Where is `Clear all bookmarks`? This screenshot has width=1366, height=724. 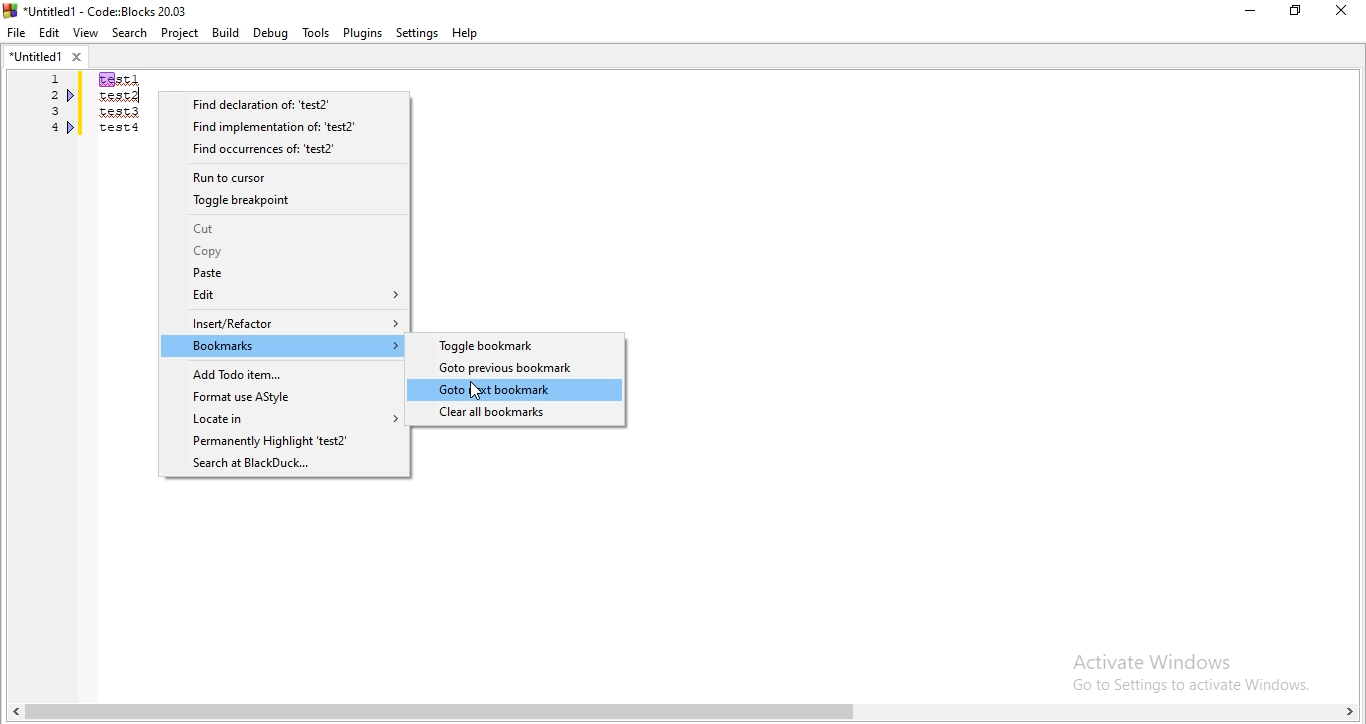 Clear all bookmarks is located at coordinates (516, 415).